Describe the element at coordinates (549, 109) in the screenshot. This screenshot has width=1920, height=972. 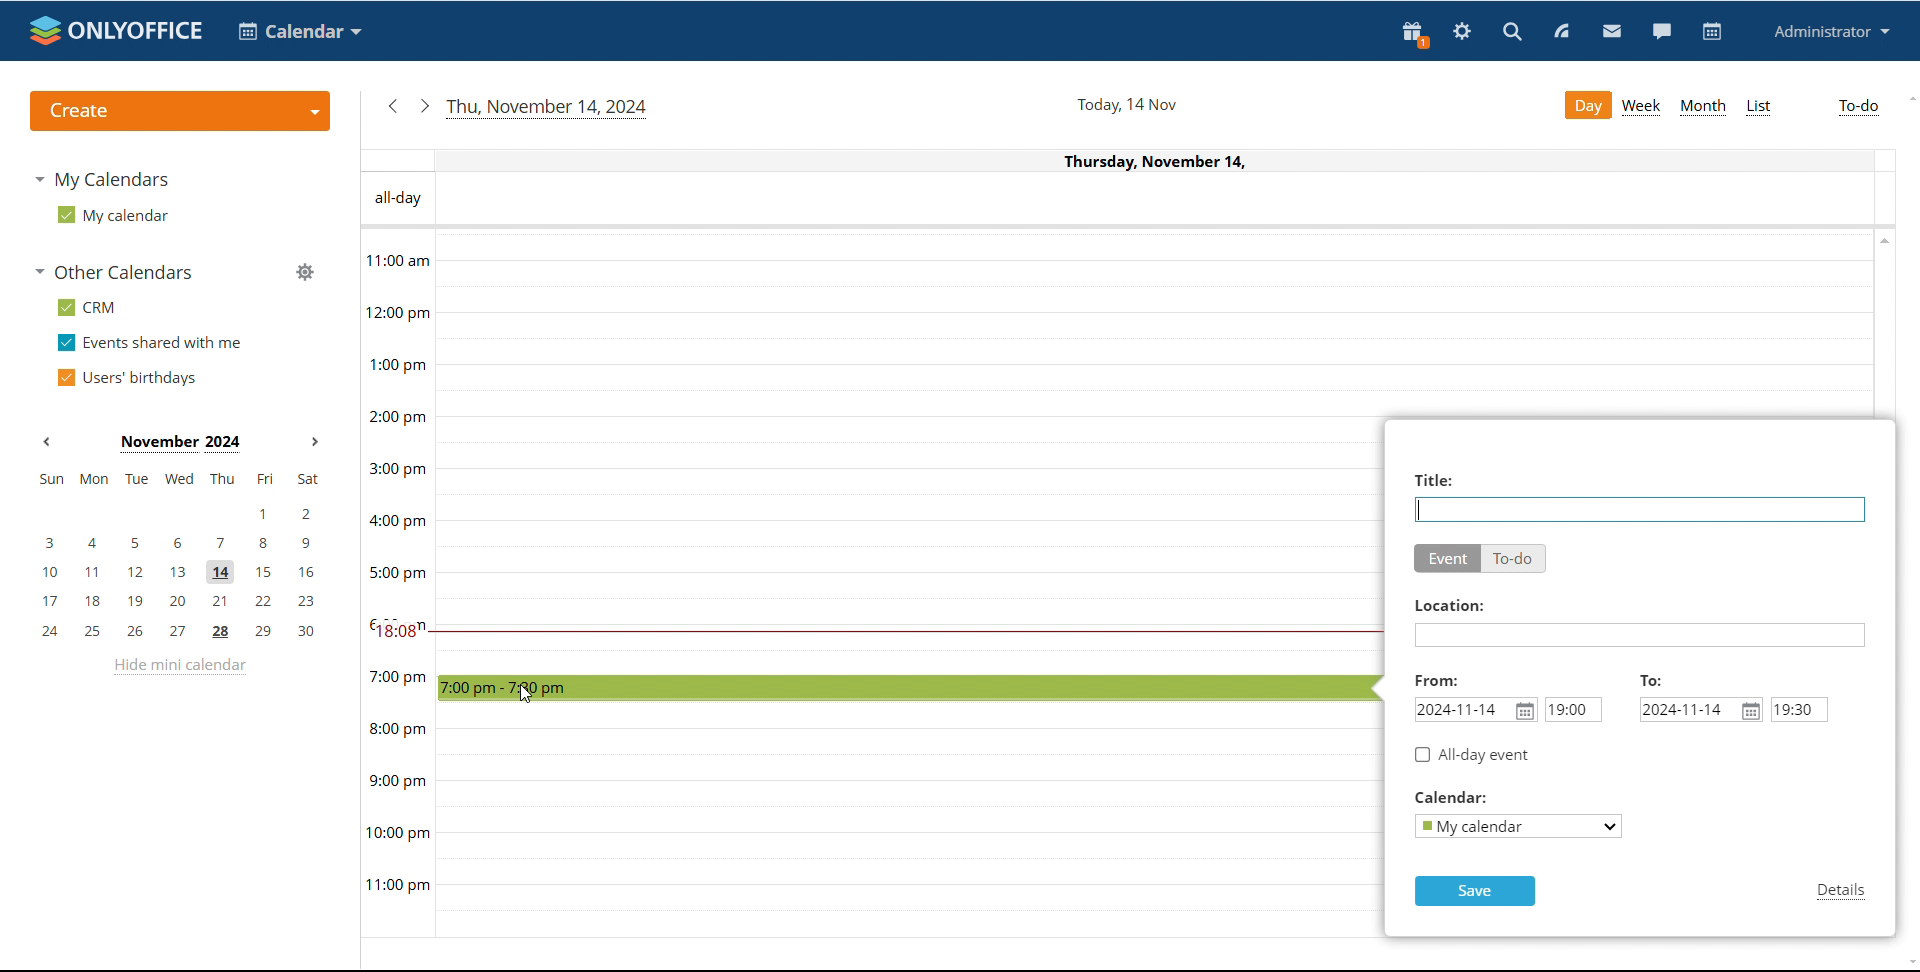
I see `current date` at that location.